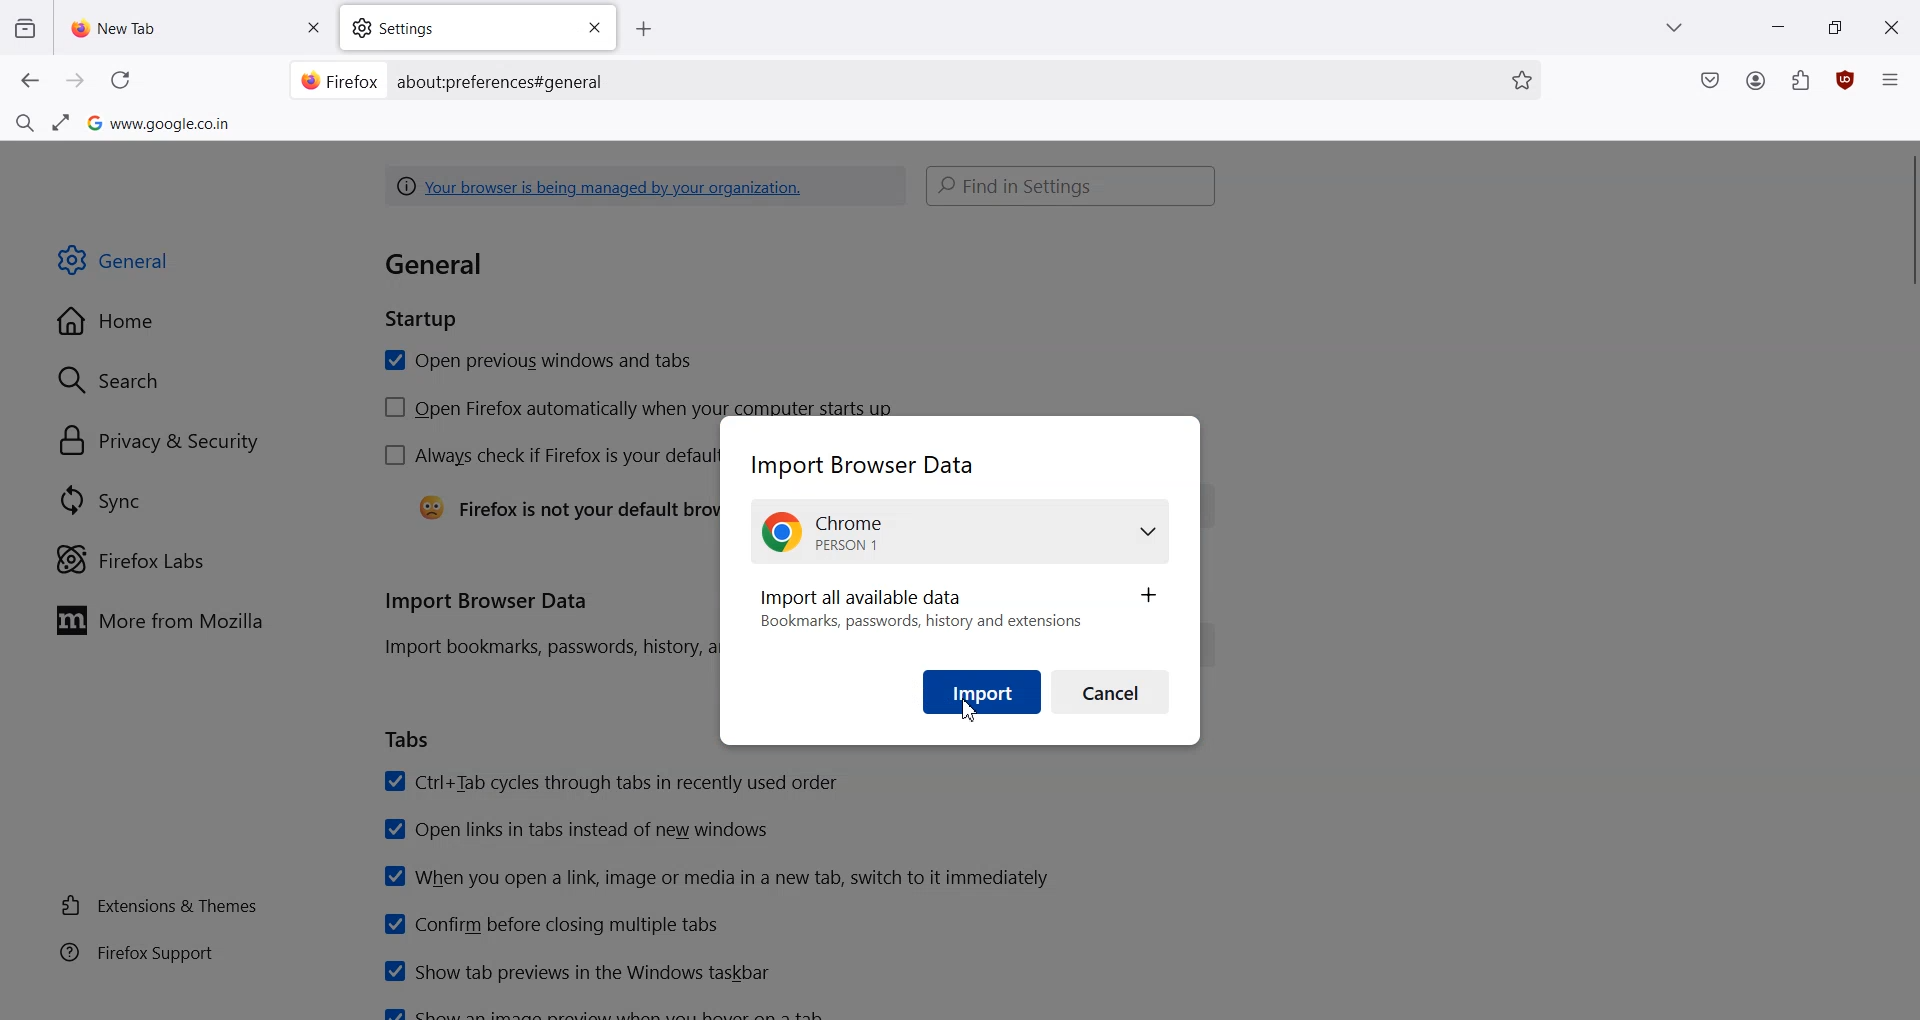  Describe the element at coordinates (117, 261) in the screenshot. I see `General` at that location.